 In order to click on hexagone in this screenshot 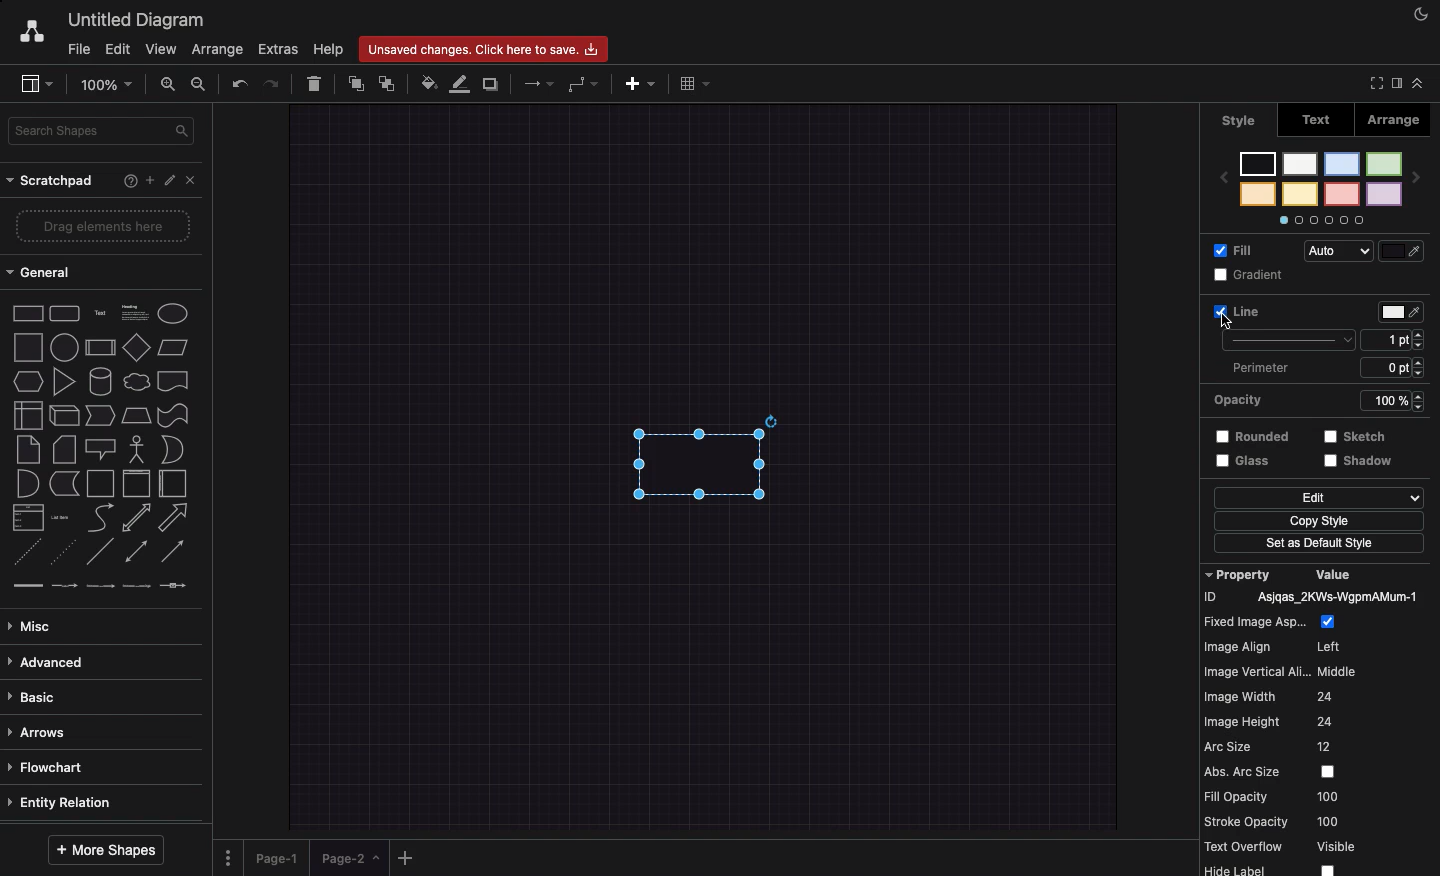, I will do `click(27, 379)`.